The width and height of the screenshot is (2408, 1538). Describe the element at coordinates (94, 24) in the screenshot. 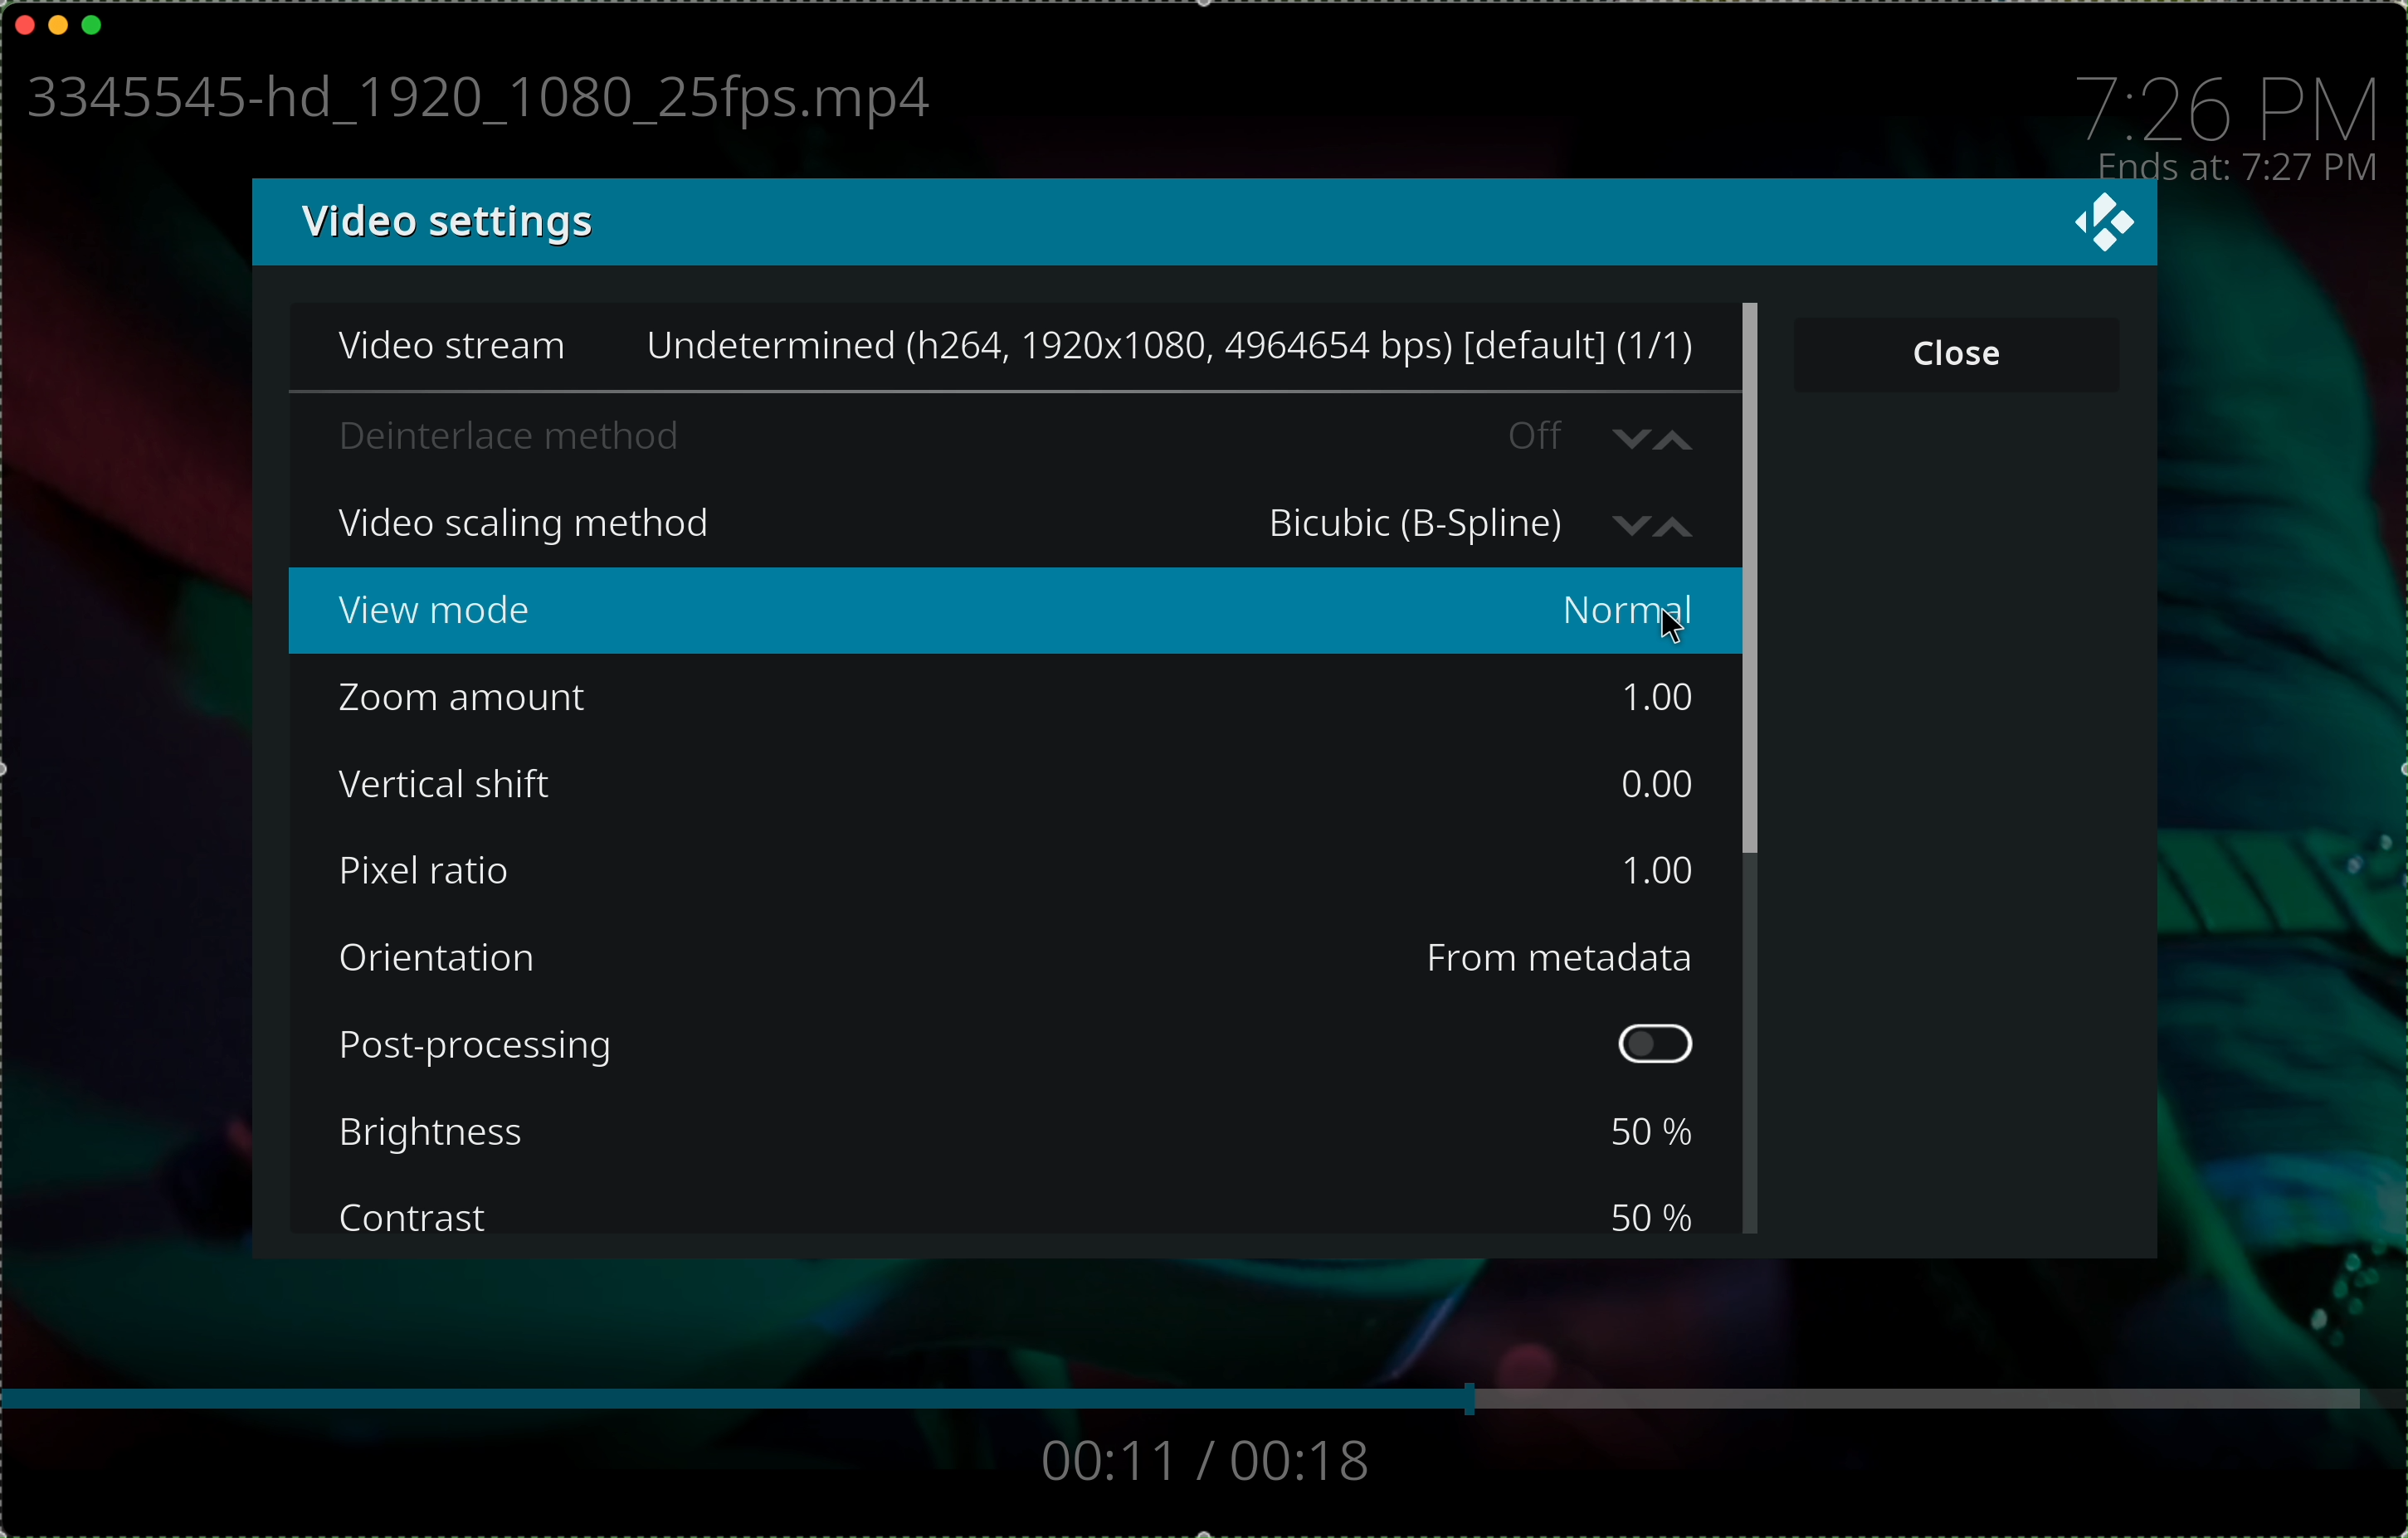

I see `maximise` at that location.